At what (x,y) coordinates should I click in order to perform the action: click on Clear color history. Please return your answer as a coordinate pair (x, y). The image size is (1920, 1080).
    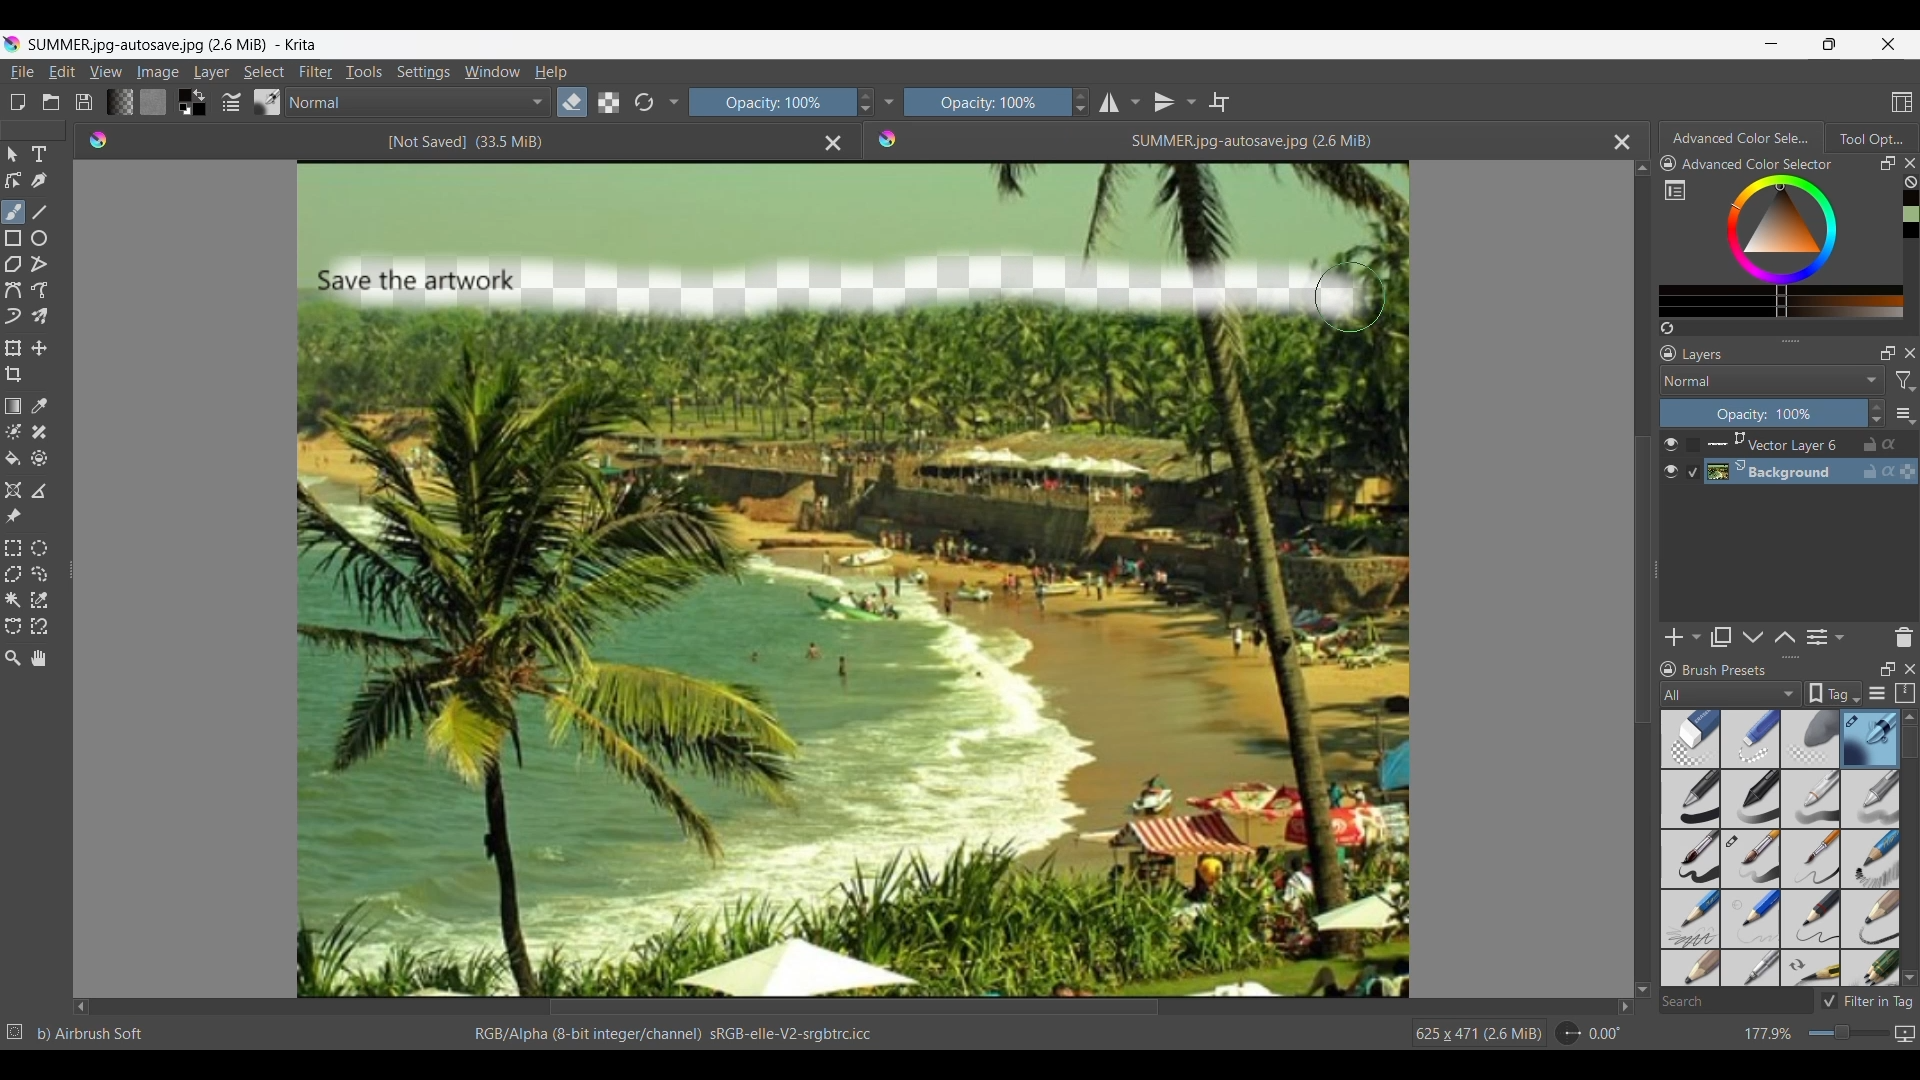
    Looking at the image, I should click on (1910, 182).